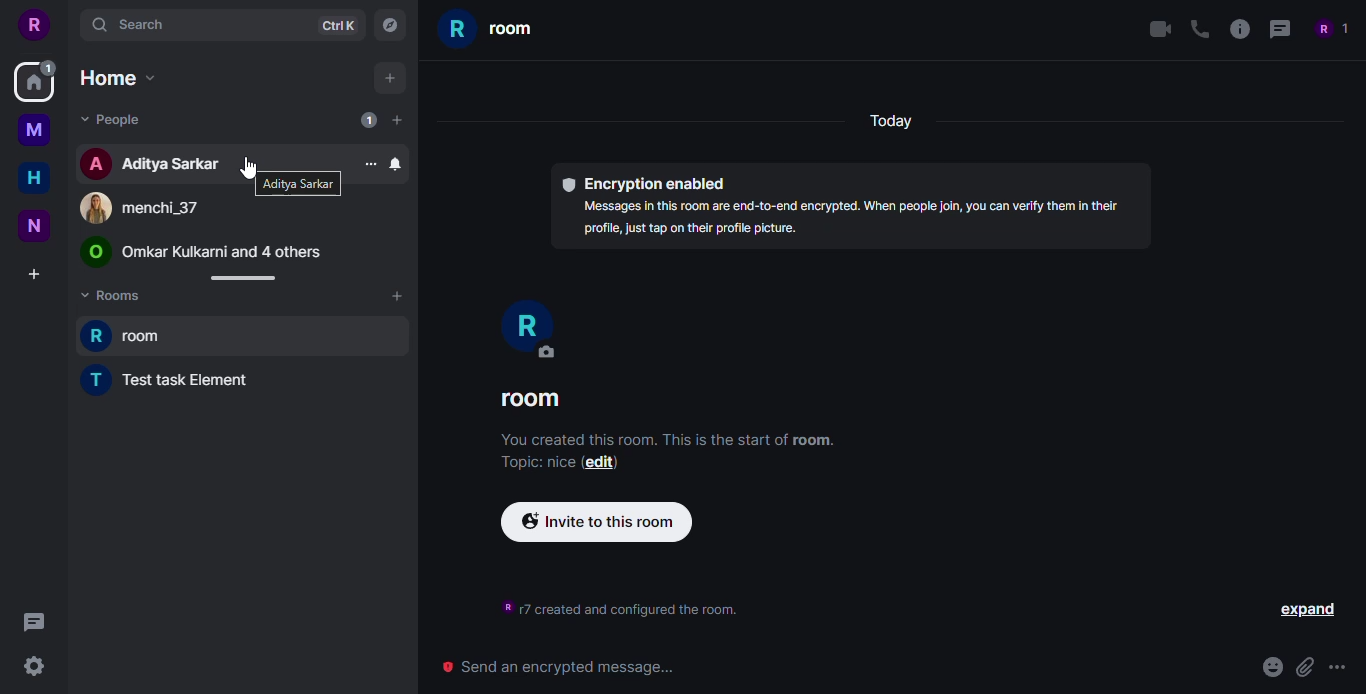  Describe the element at coordinates (245, 166) in the screenshot. I see `cursor` at that location.